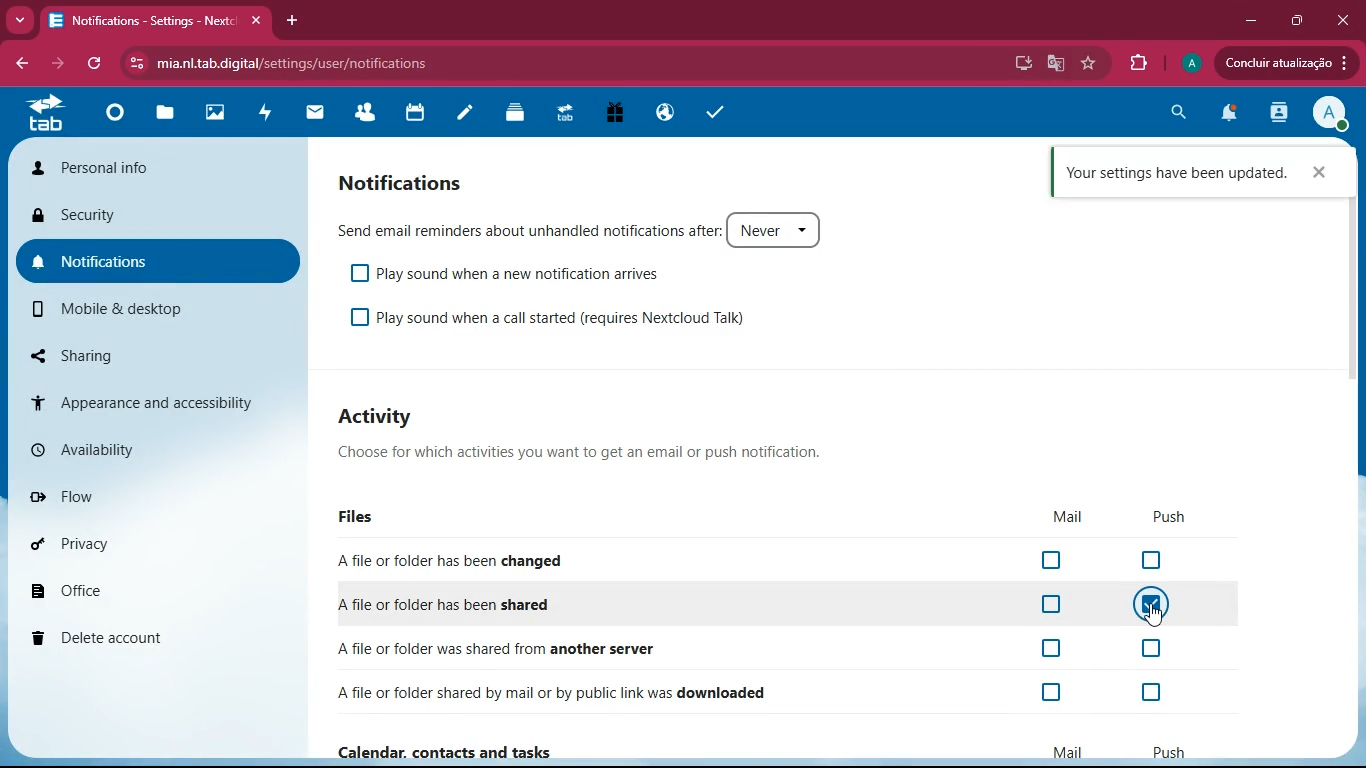  Describe the element at coordinates (287, 60) in the screenshot. I see `url` at that location.